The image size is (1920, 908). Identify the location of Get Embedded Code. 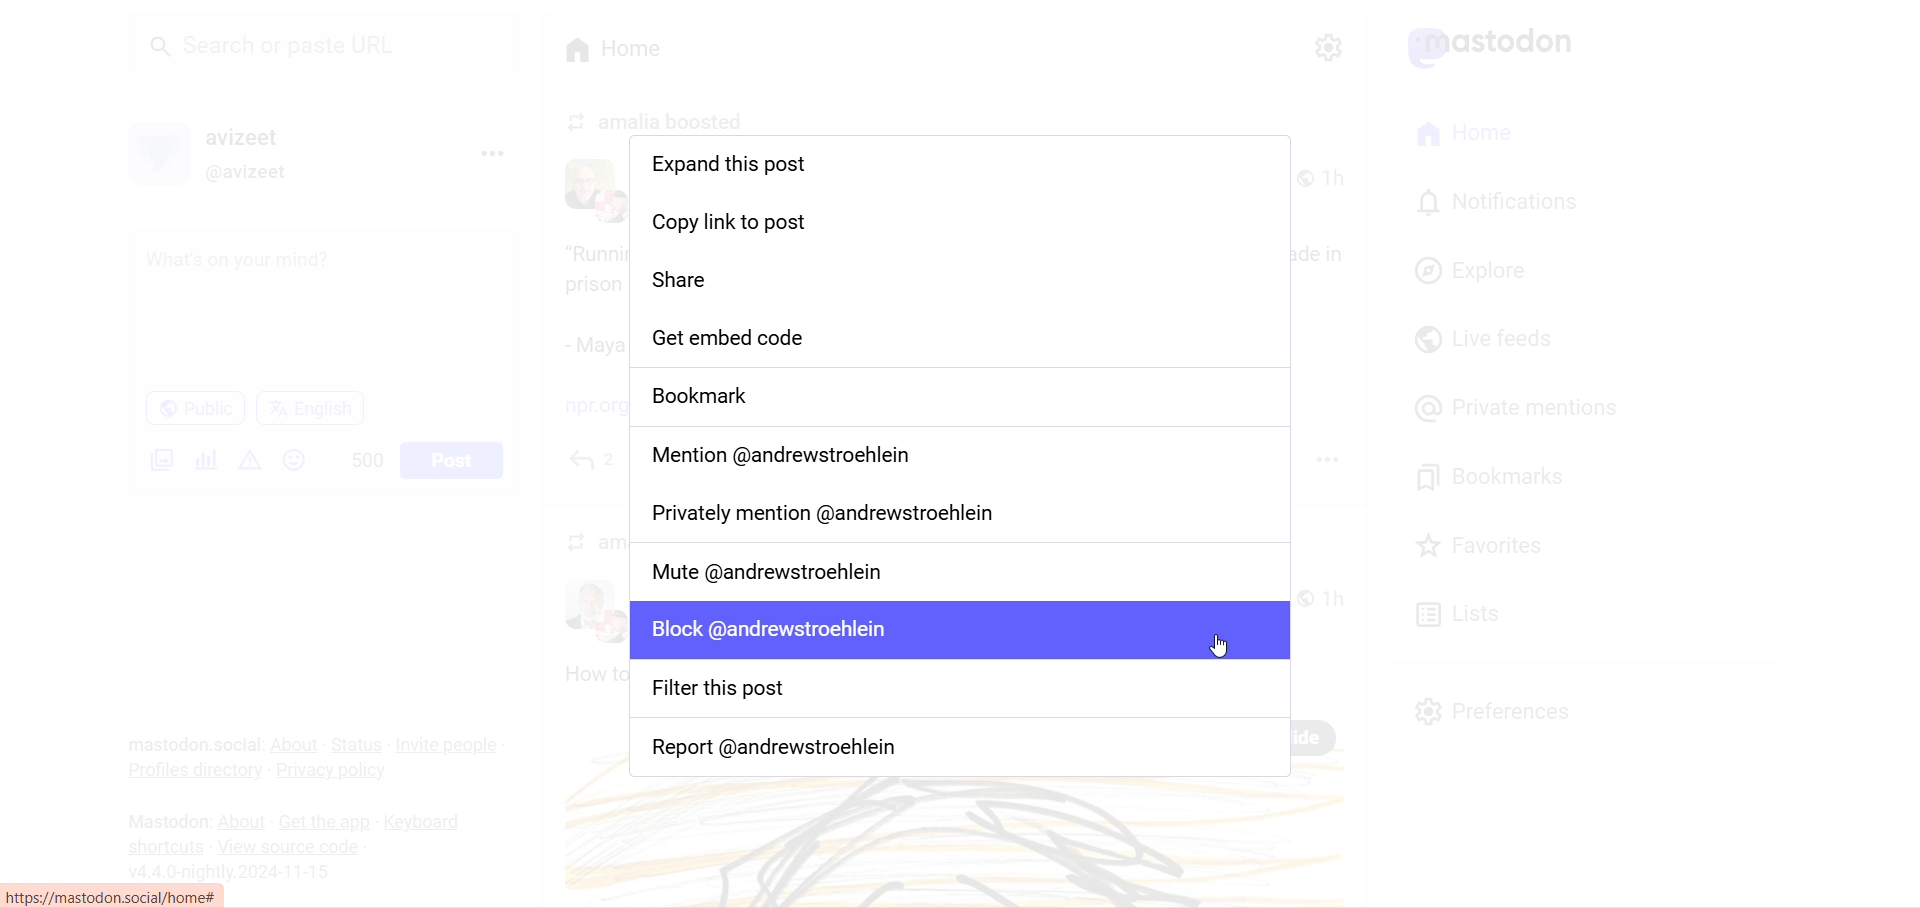
(962, 337).